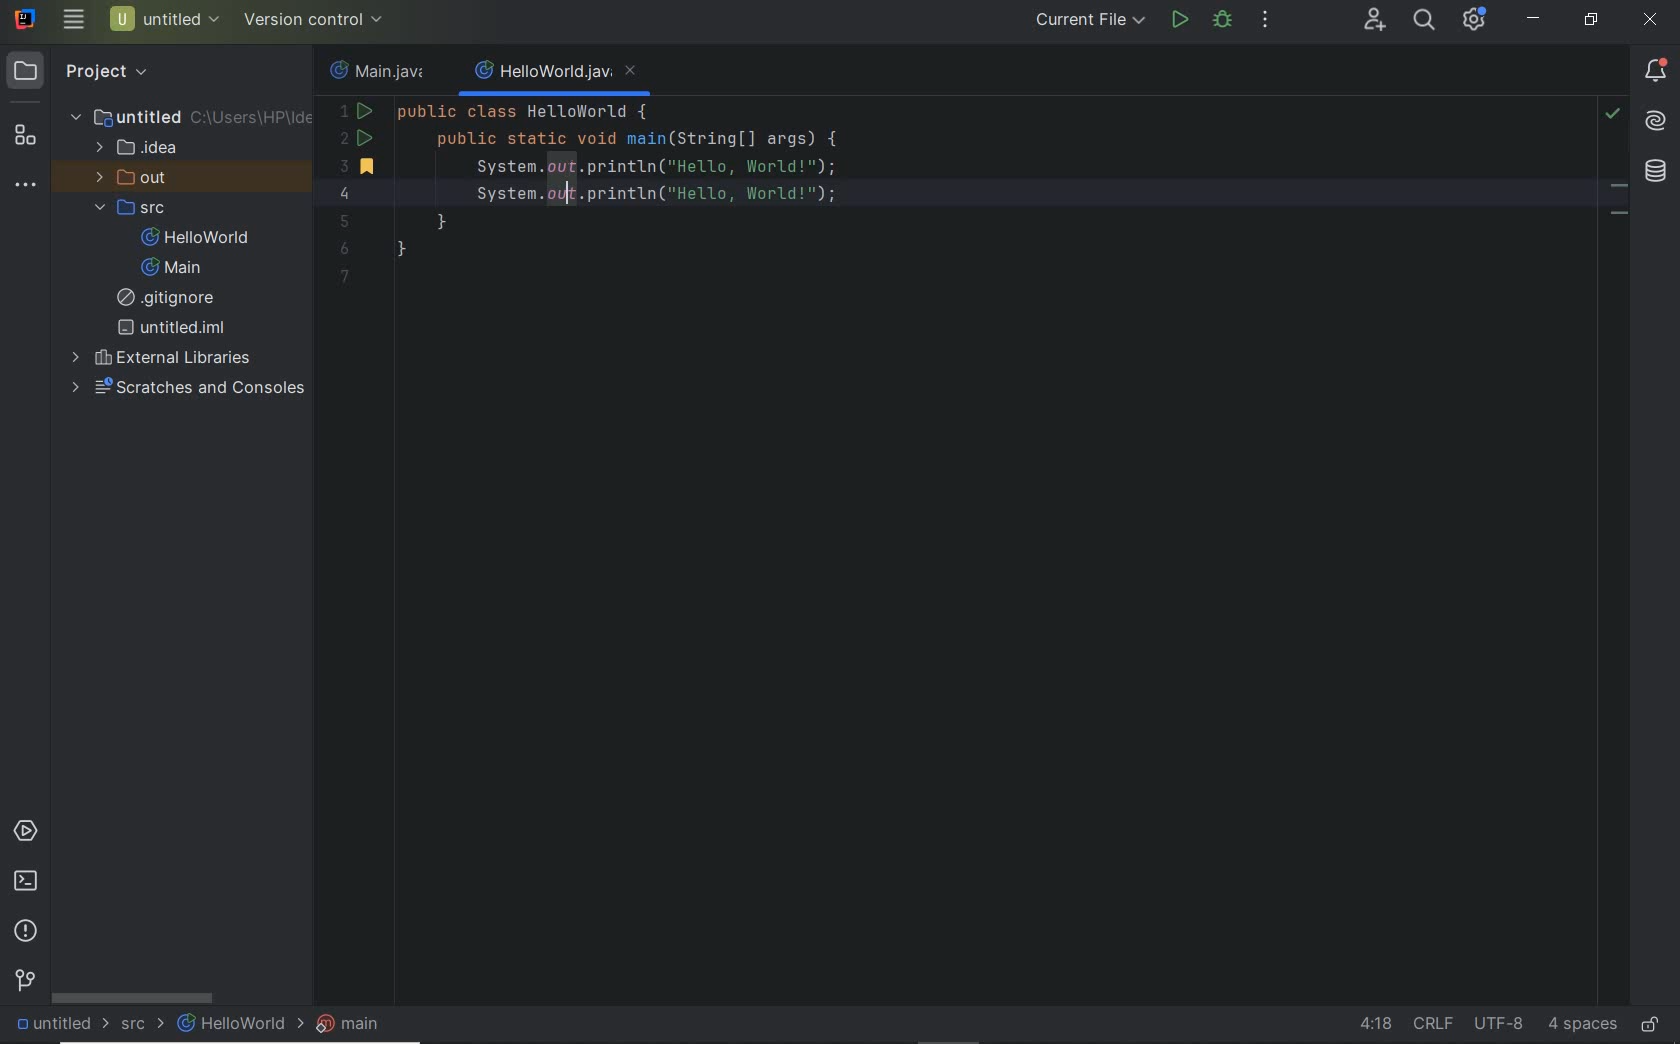 This screenshot has width=1680, height=1044. What do you see at coordinates (1422, 22) in the screenshot?
I see `search` at bounding box center [1422, 22].